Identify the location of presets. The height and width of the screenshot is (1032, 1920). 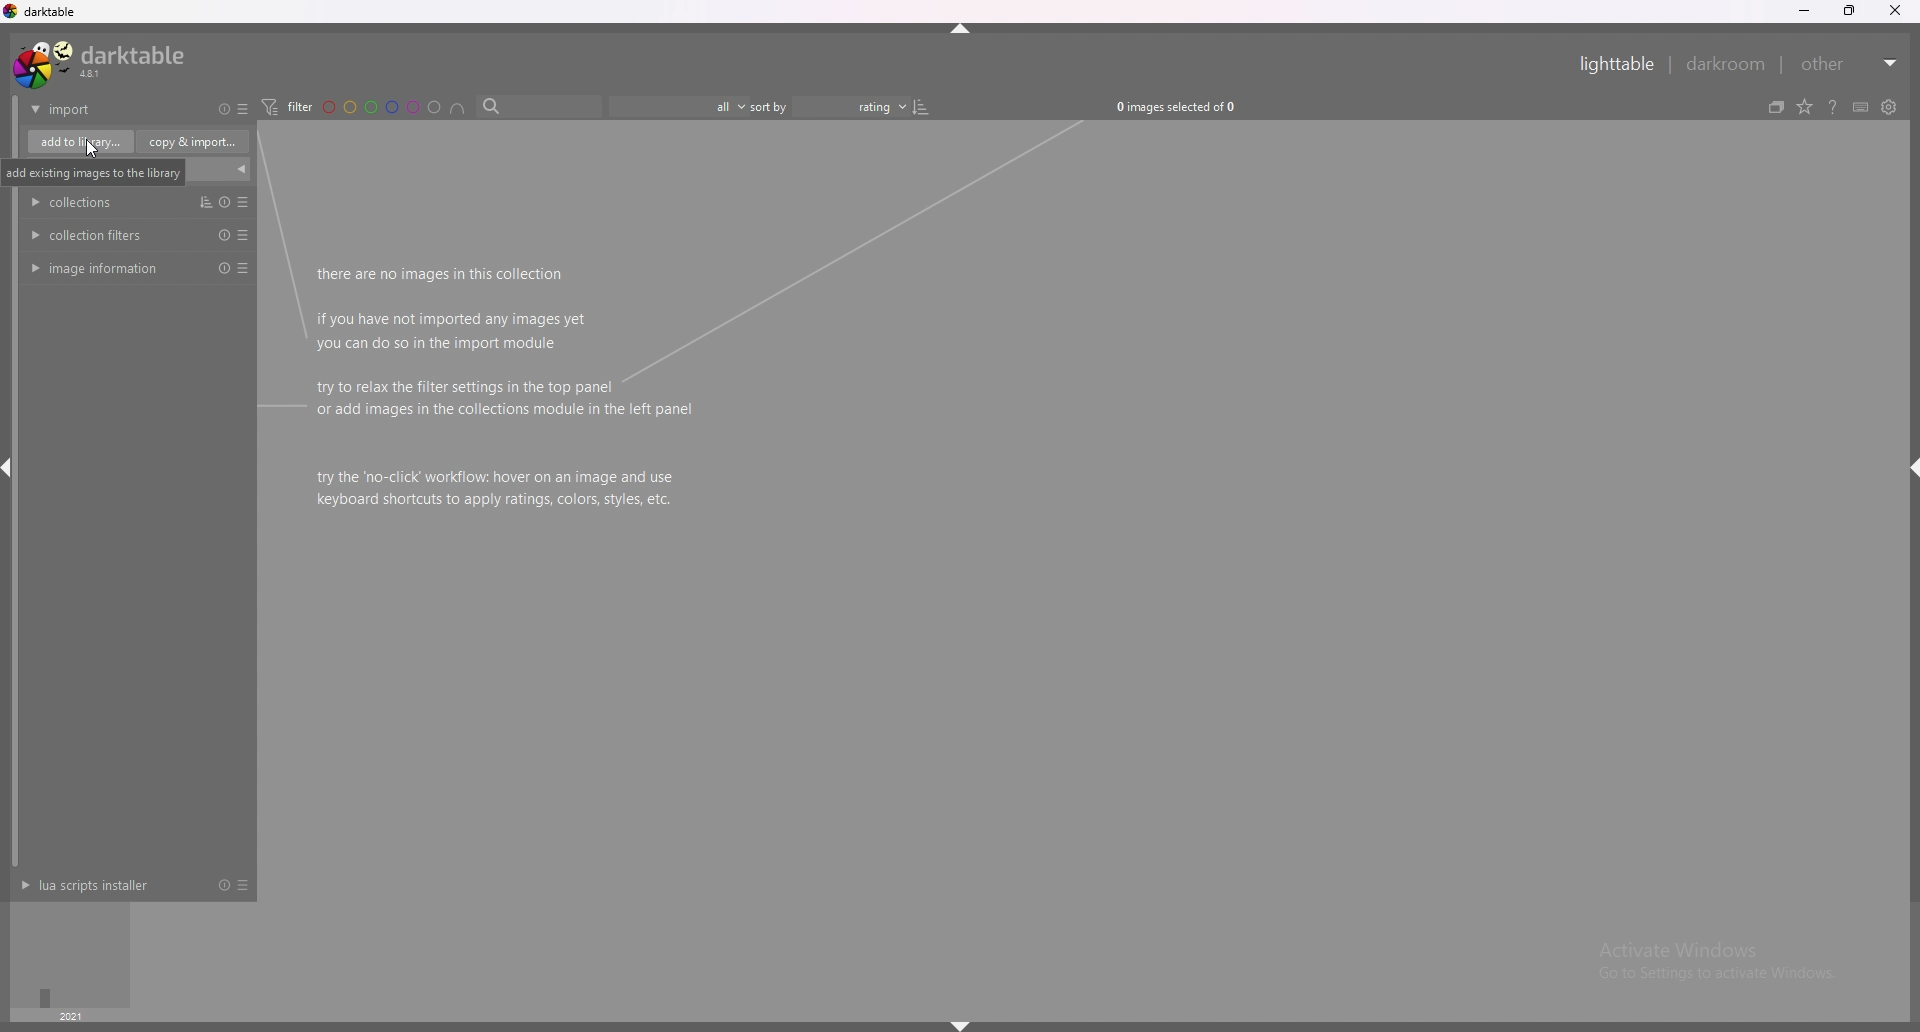
(247, 269).